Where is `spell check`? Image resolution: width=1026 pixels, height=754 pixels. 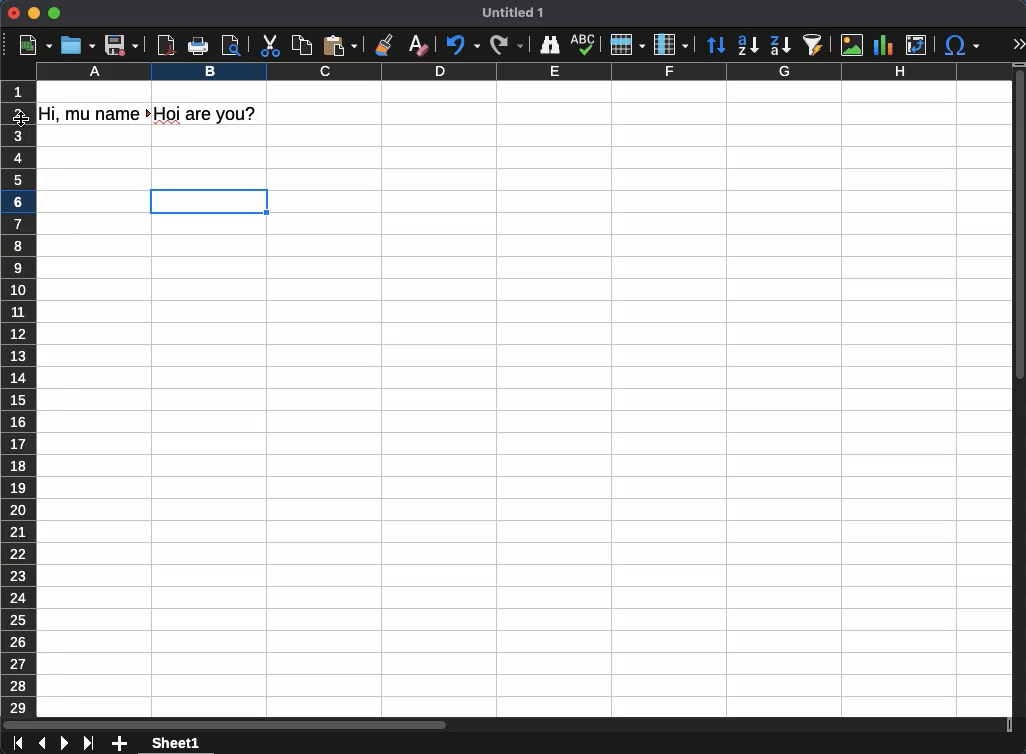 spell check is located at coordinates (584, 45).